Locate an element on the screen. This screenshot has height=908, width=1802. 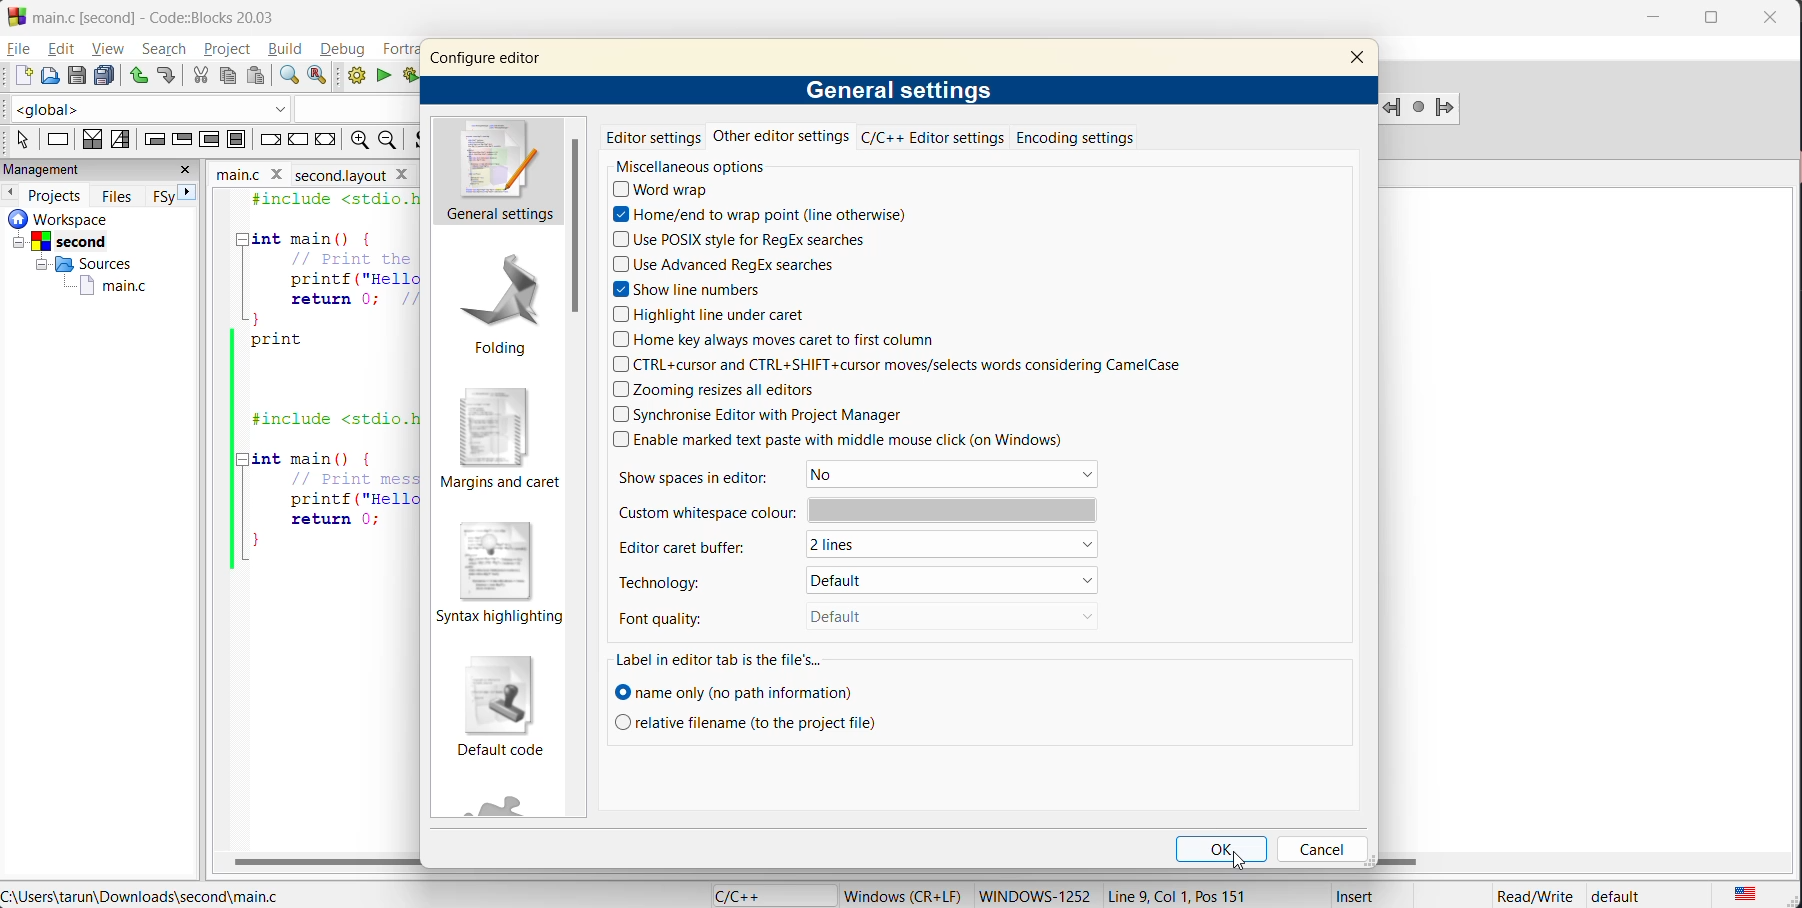
continue instruction is located at coordinates (300, 139).